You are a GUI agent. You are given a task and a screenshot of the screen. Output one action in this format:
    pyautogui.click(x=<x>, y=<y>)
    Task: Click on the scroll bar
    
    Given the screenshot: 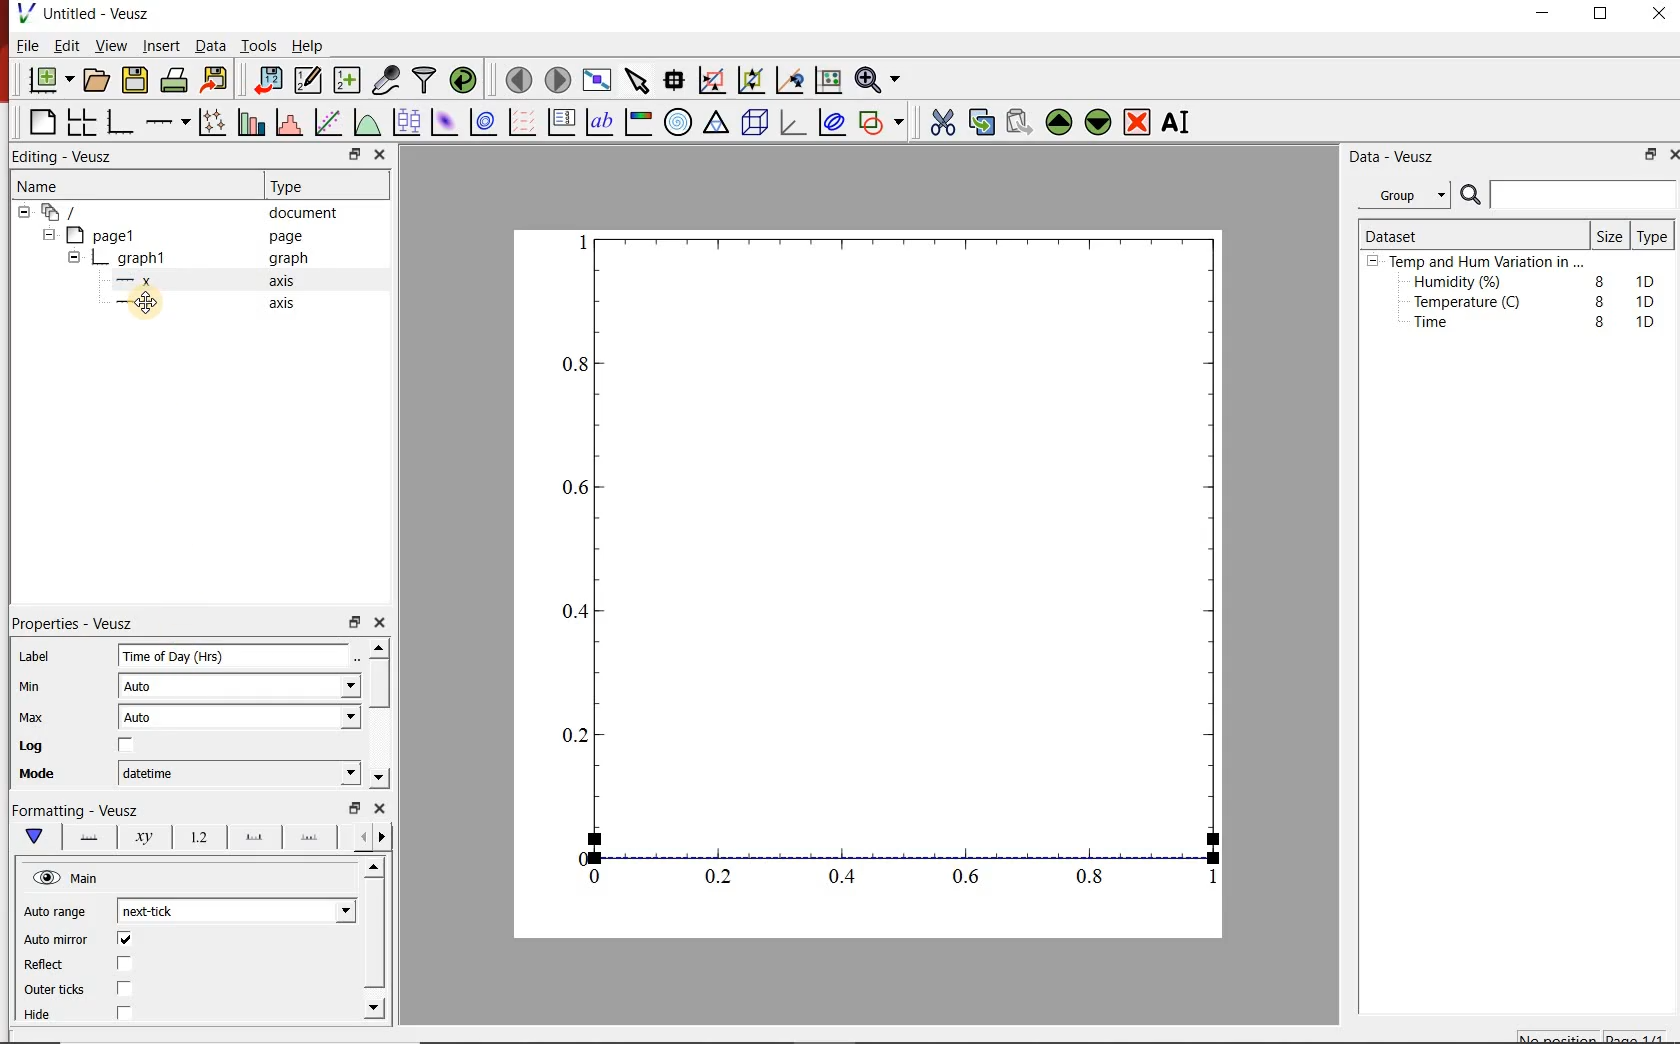 What is the action you would take?
    pyautogui.click(x=374, y=936)
    